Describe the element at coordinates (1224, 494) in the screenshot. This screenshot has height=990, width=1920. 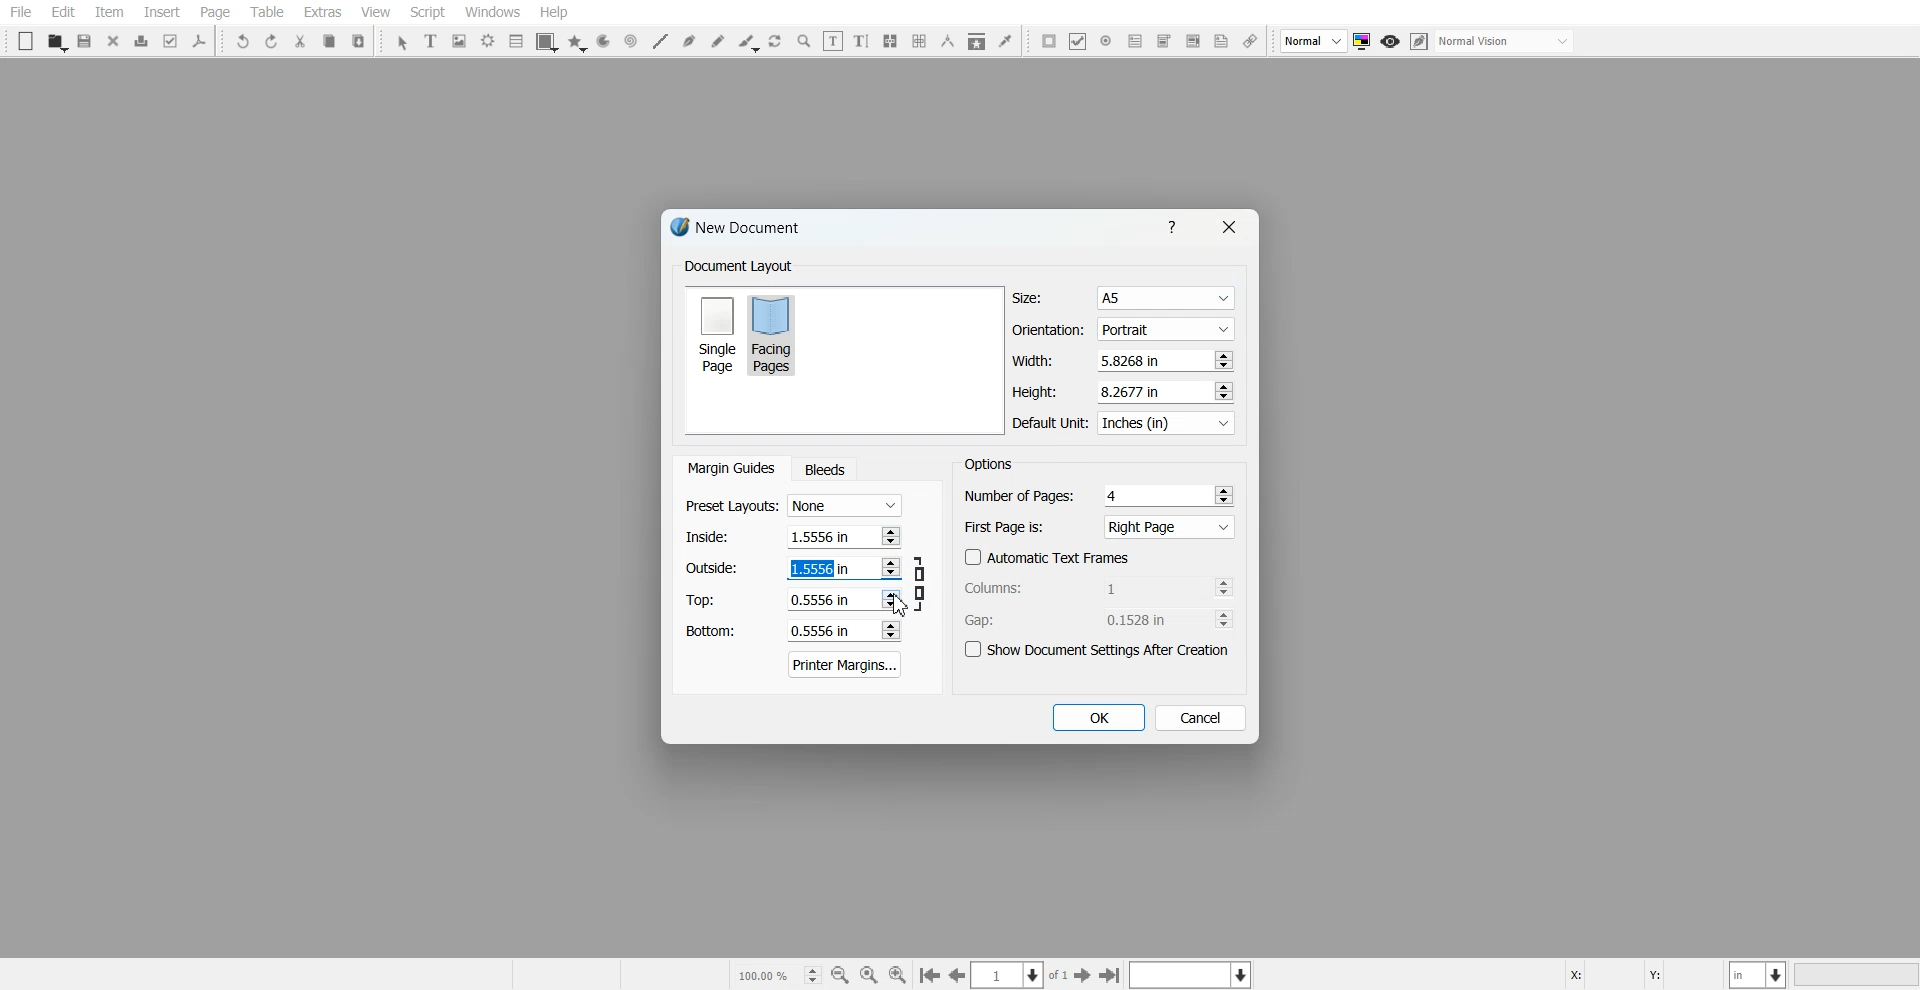
I see `Increase and decrease No. ` at that location.